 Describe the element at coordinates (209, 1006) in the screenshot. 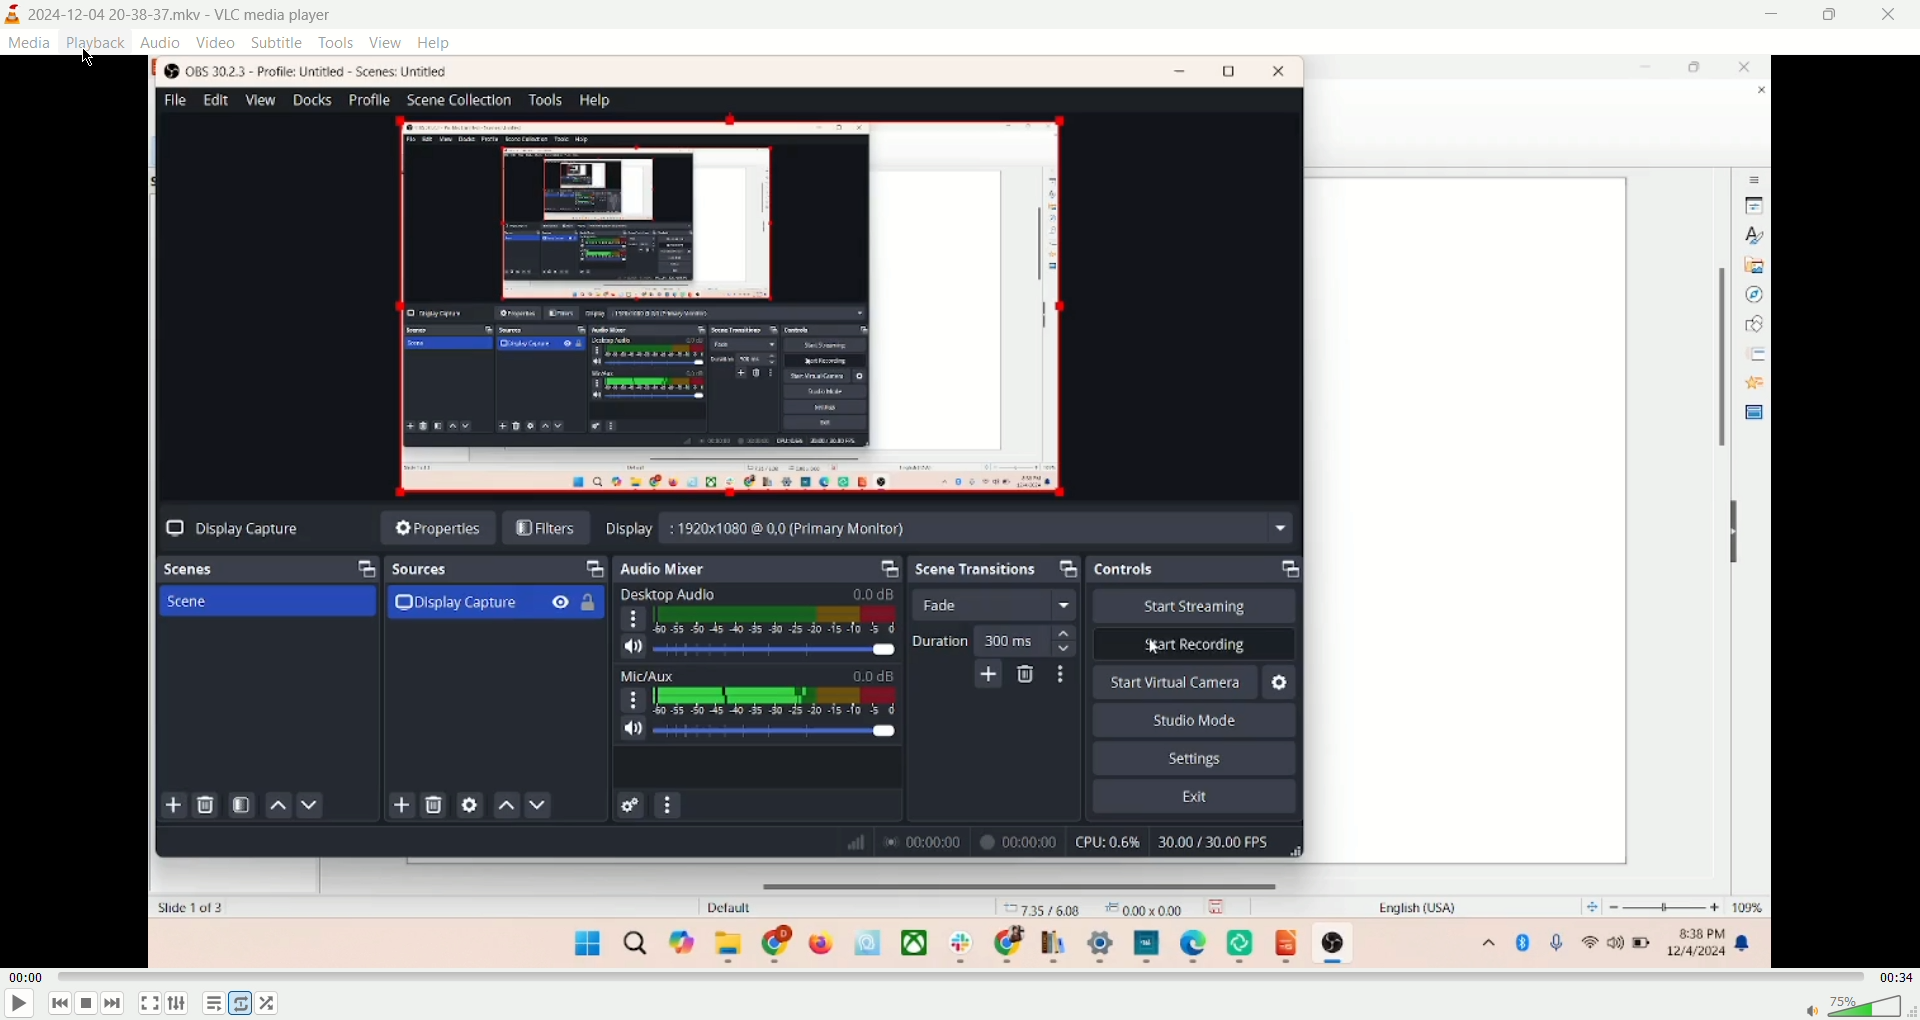

I see `playlist` at that location.